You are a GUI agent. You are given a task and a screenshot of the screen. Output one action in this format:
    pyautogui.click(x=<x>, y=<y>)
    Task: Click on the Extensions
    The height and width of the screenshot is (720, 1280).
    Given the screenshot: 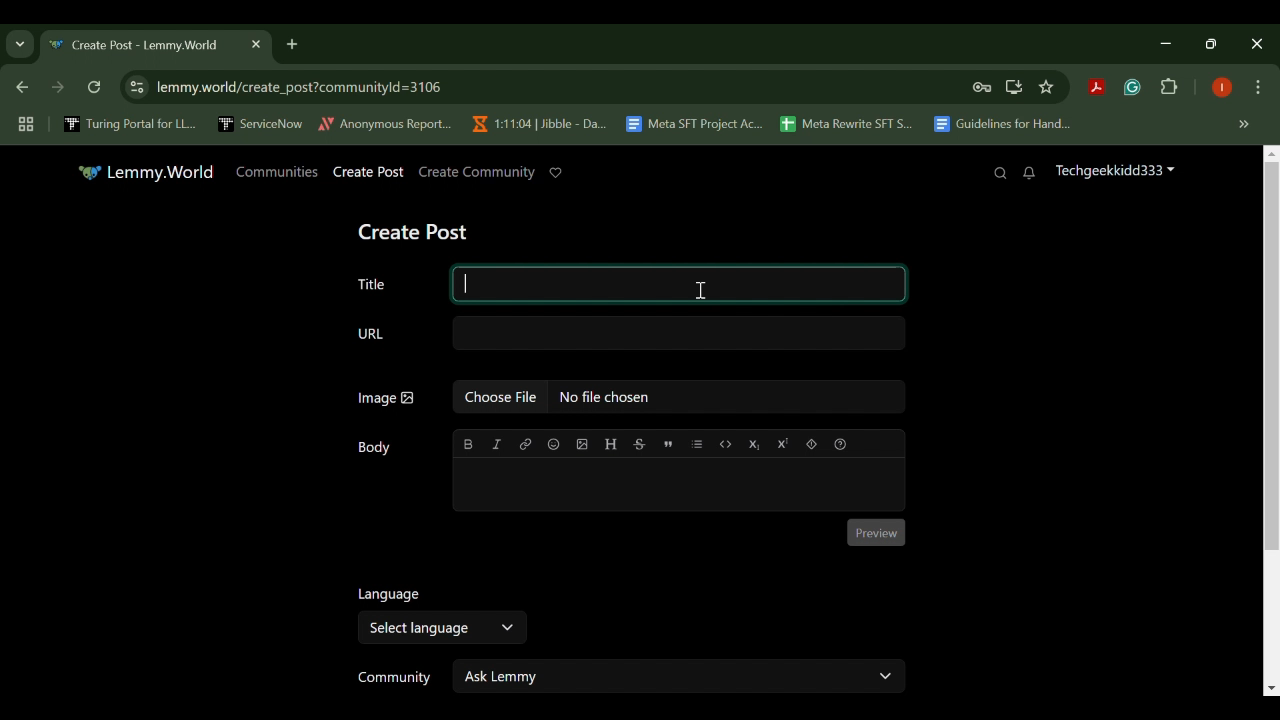 What is the action you would take?
    pyautogui.click(x=1170, y=88)
    